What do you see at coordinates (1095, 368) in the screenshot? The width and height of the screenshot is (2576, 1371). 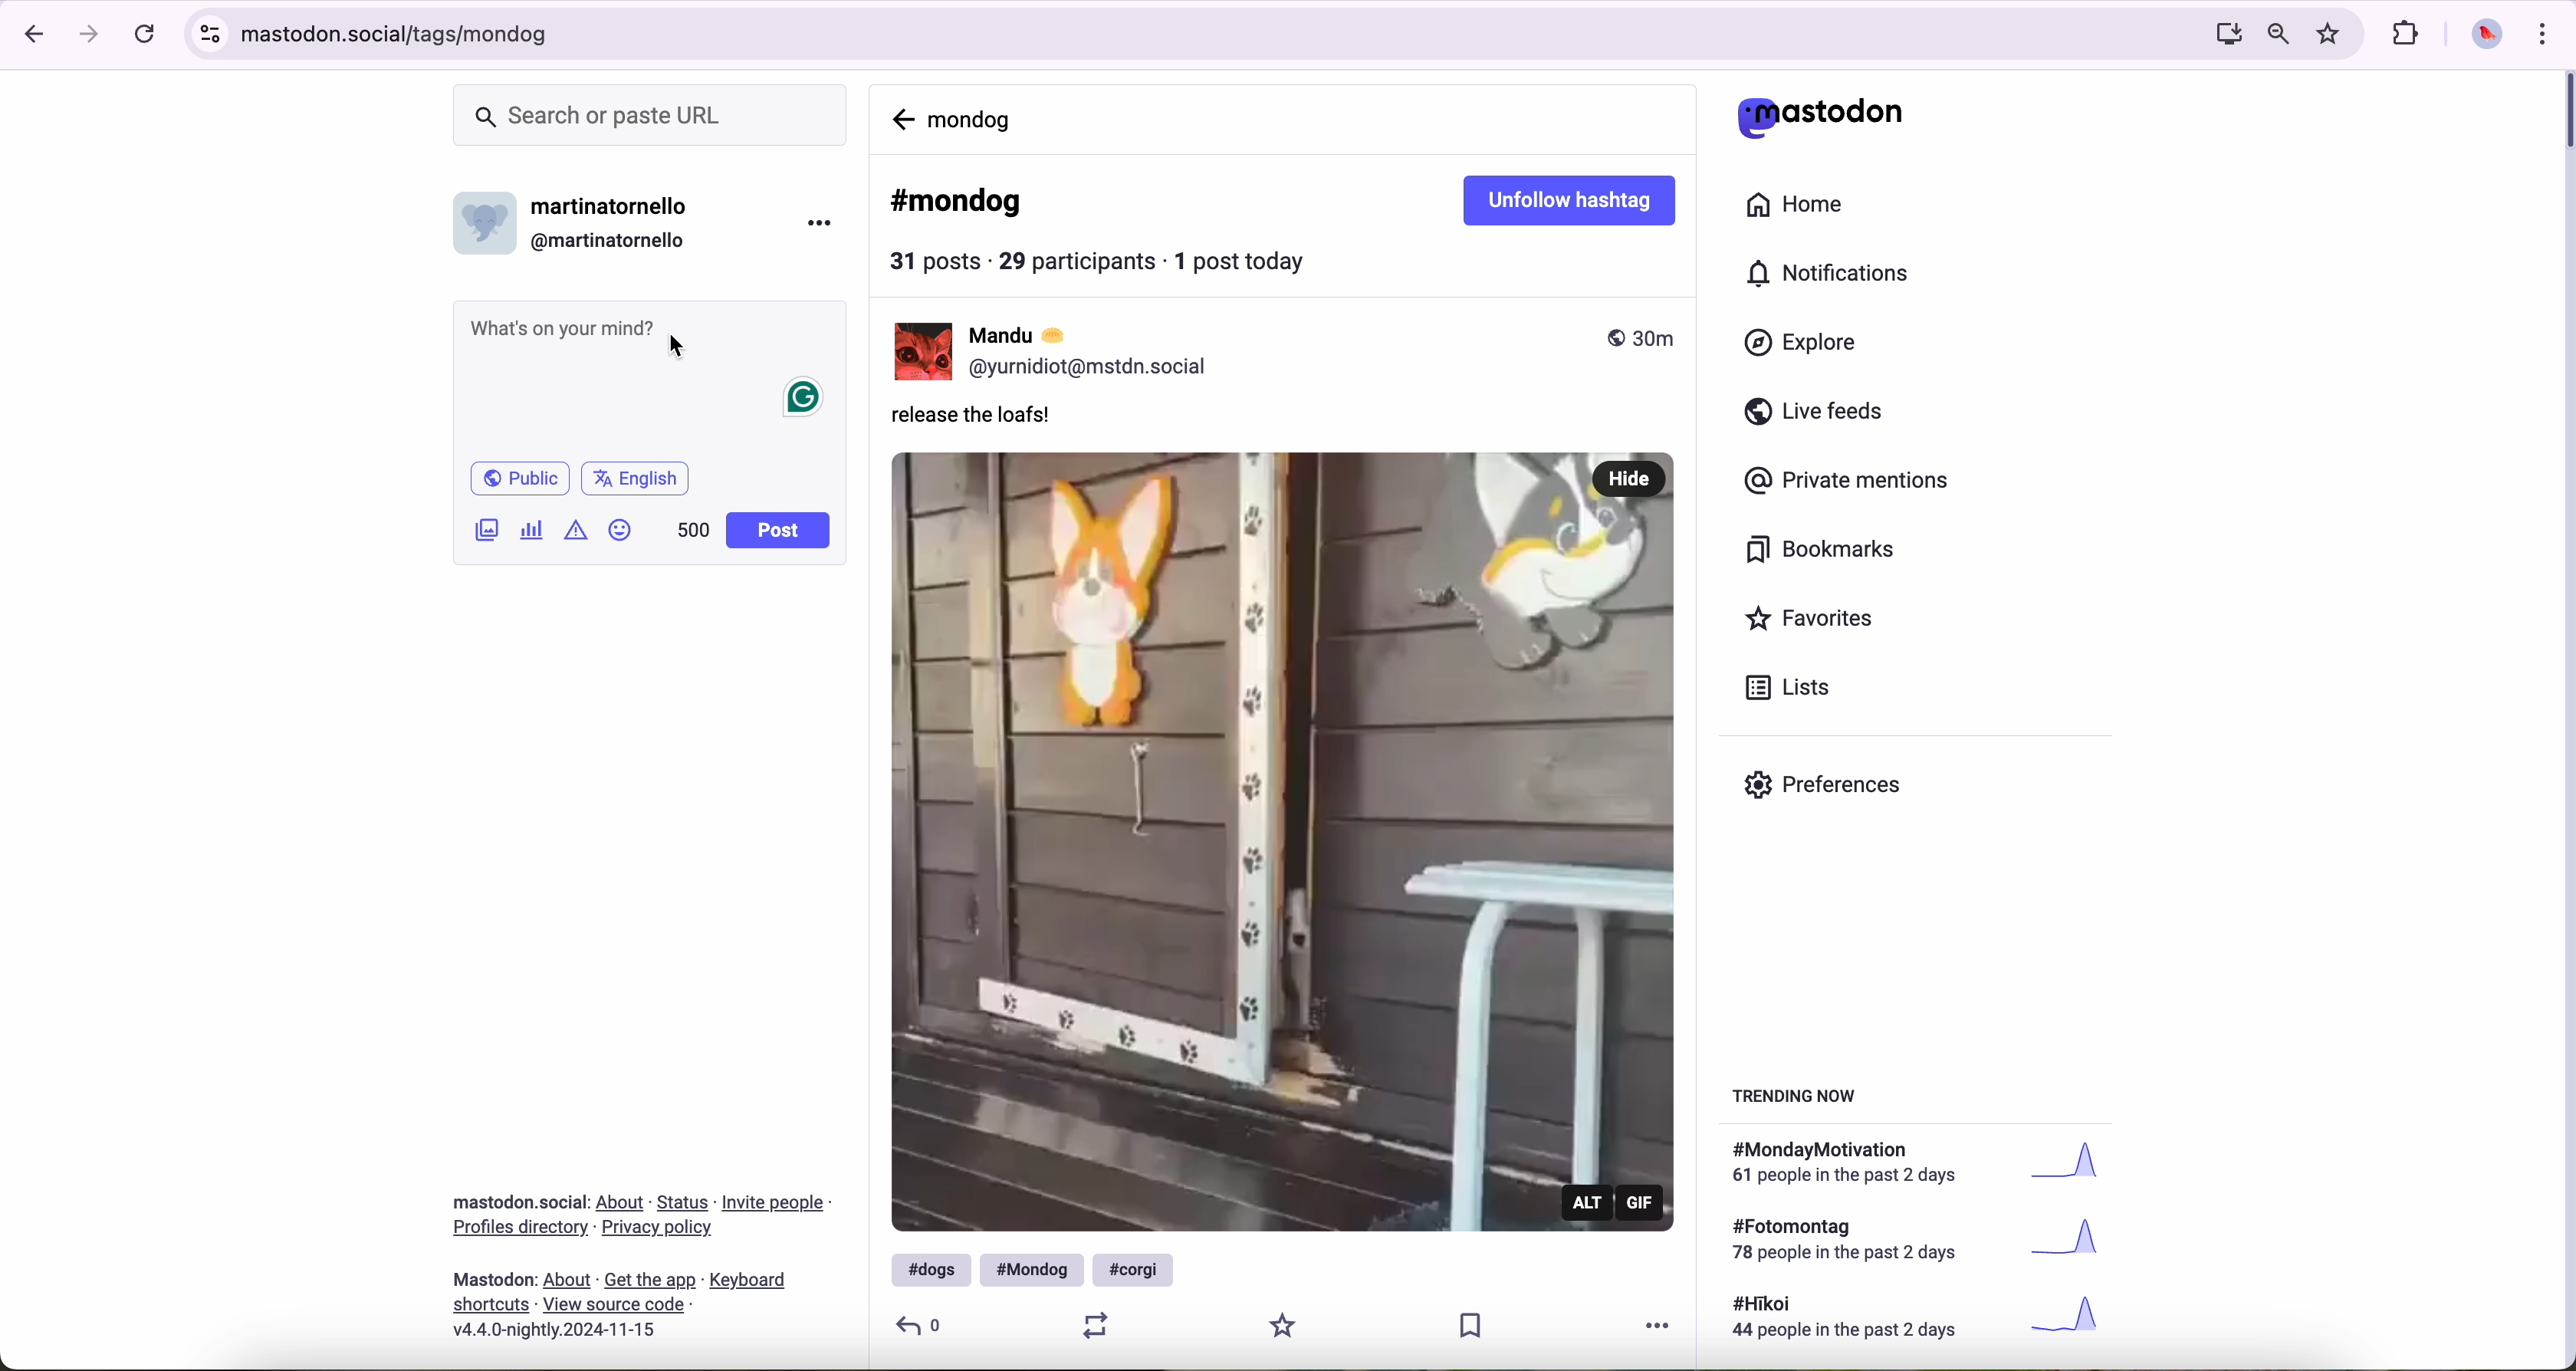 I see `profile` at bounding box center [1095, 368].